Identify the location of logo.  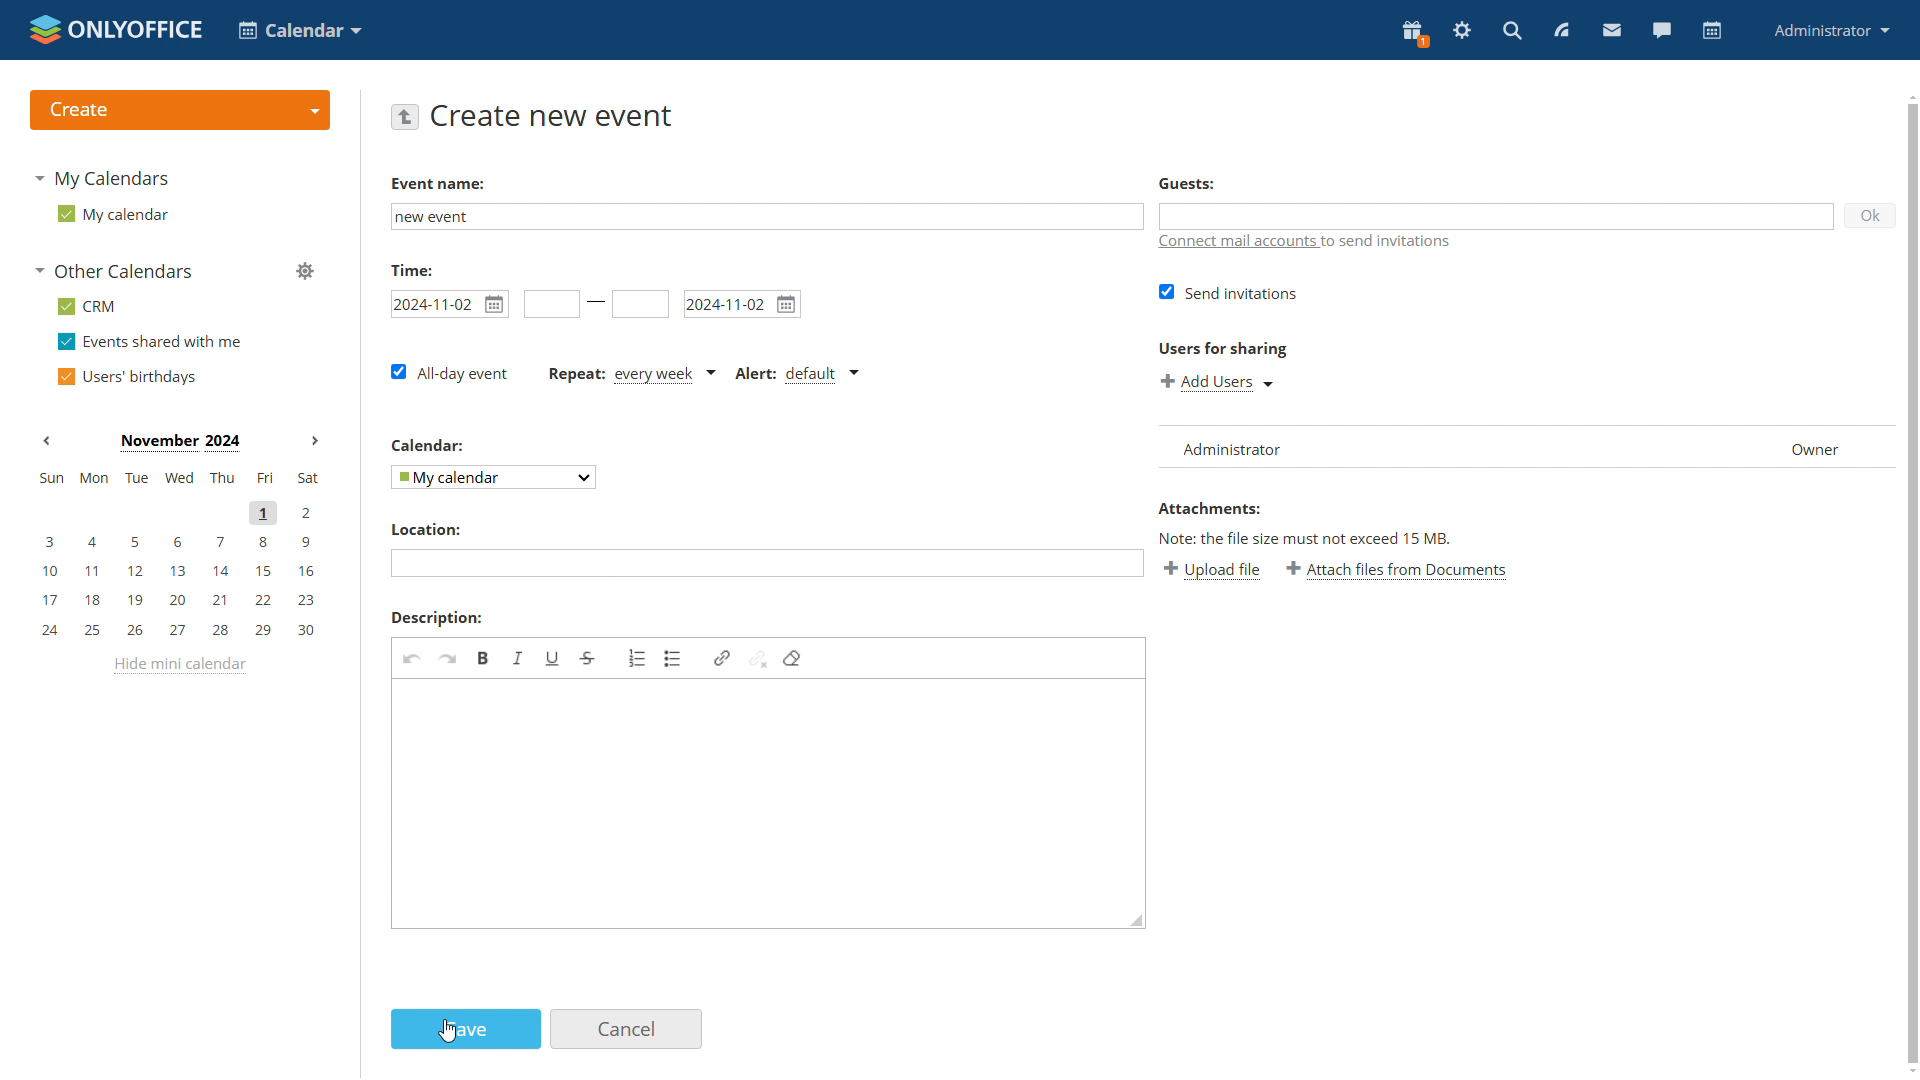
(114, 27).